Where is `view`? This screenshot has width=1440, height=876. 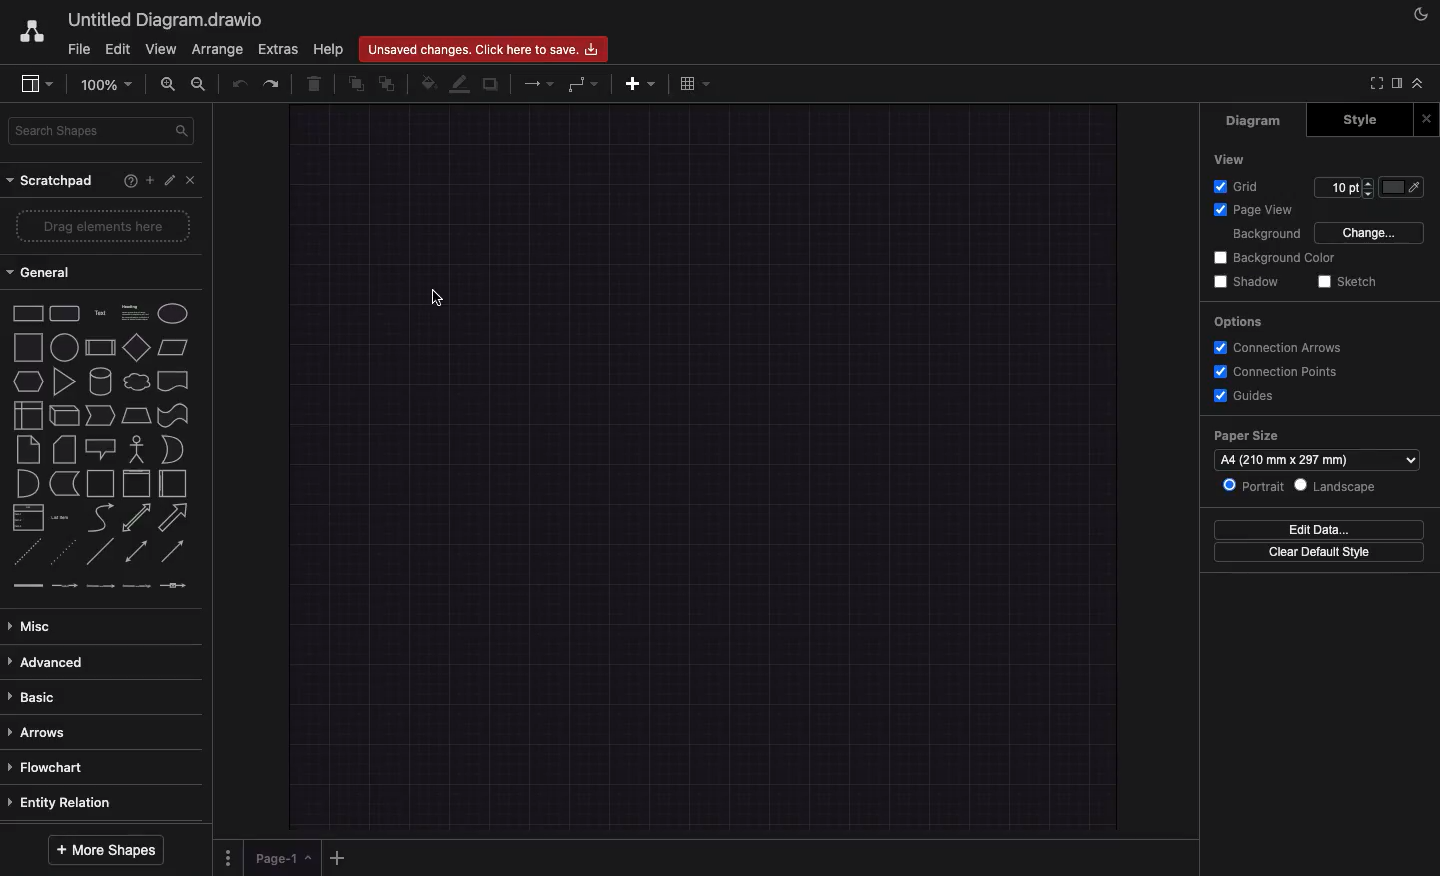
view is located at coordinates (38, 82).